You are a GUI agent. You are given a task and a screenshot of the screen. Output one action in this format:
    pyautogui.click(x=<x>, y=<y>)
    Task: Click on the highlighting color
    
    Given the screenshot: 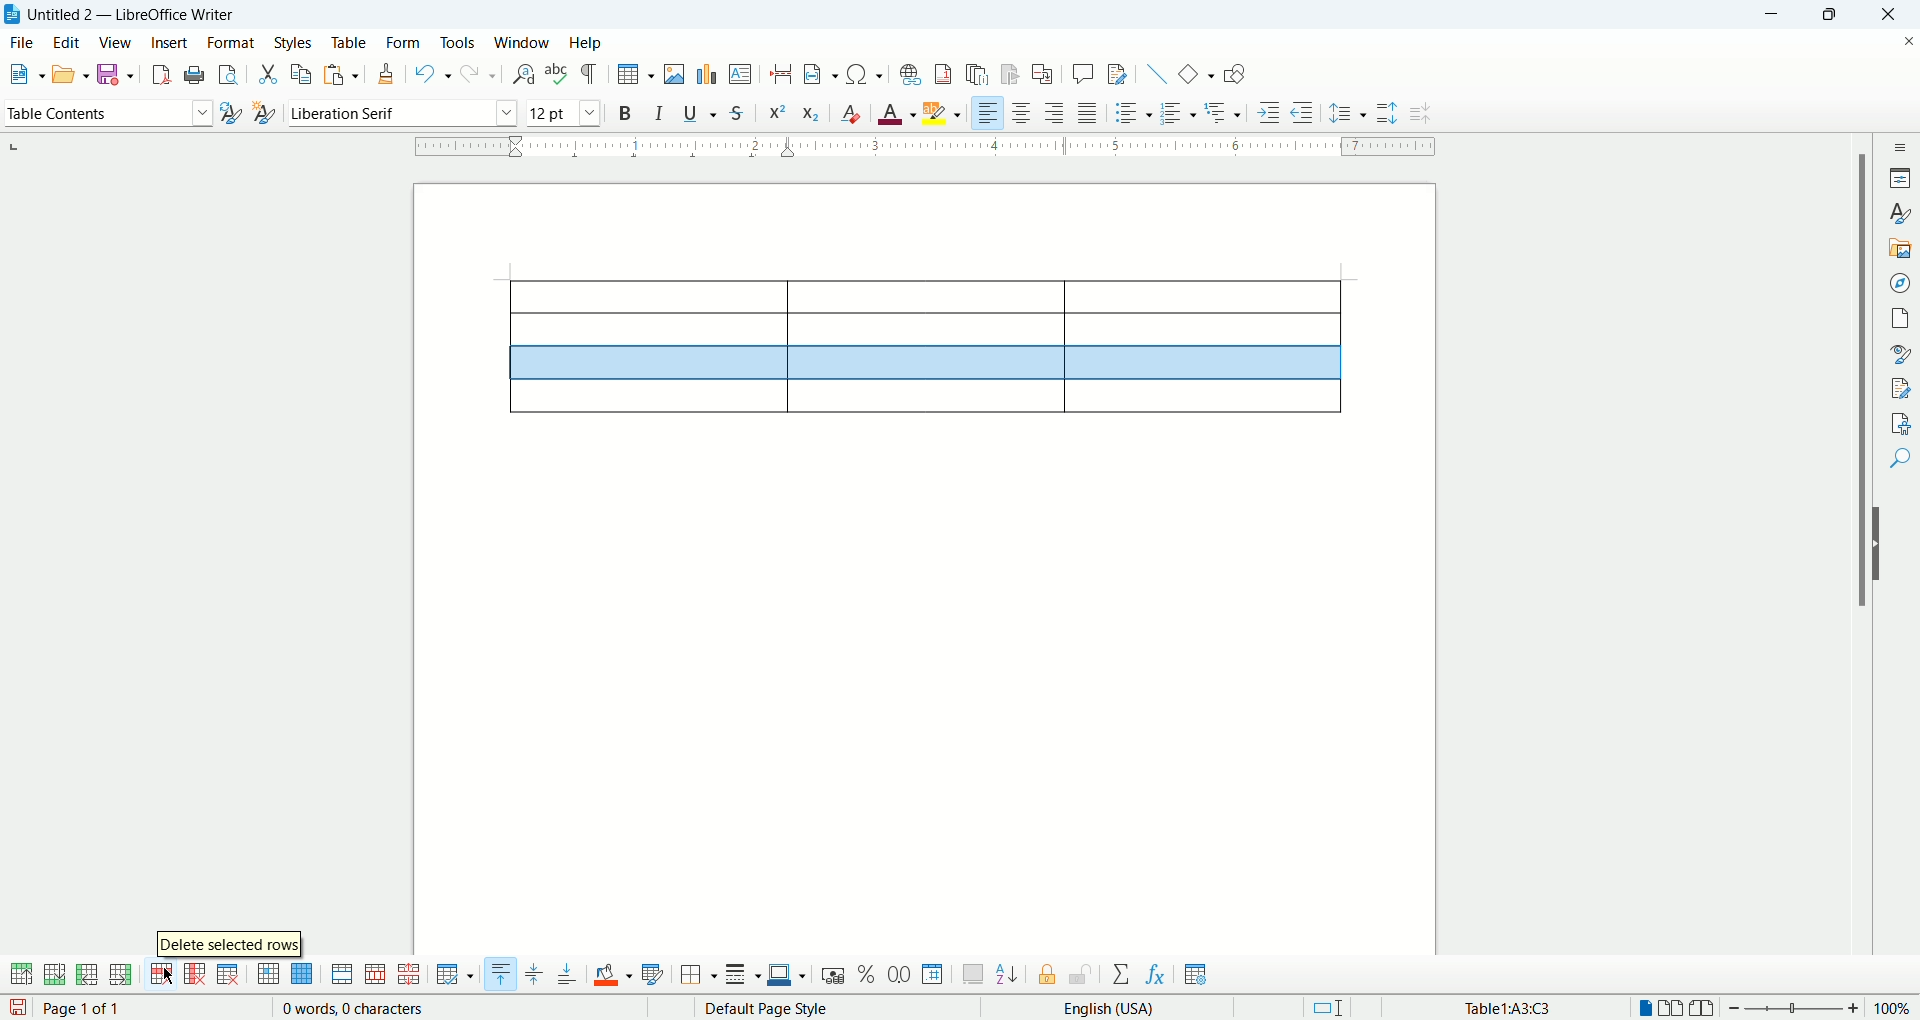 What is the action you would take?
    pyautogui.click(x=943, y=110)
    